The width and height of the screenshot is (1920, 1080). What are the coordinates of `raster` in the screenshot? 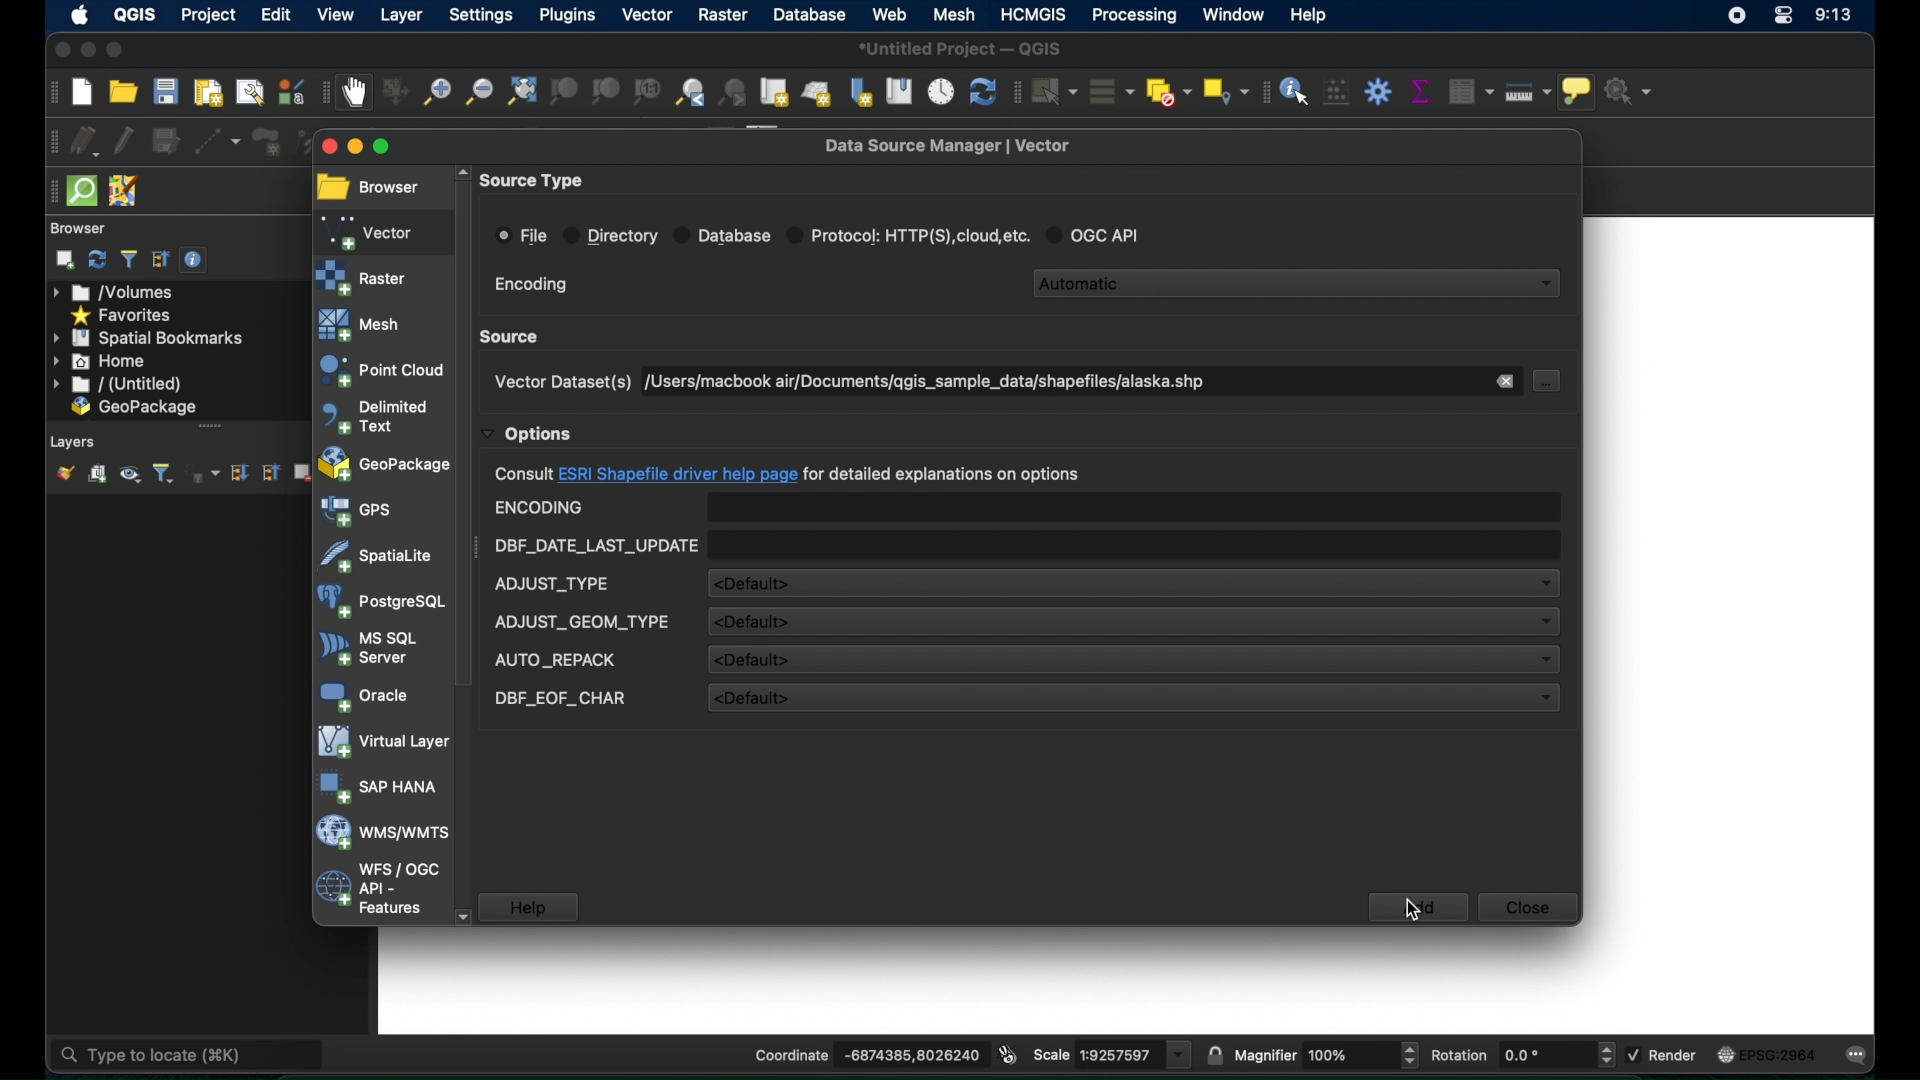 It's located at (363, 277).